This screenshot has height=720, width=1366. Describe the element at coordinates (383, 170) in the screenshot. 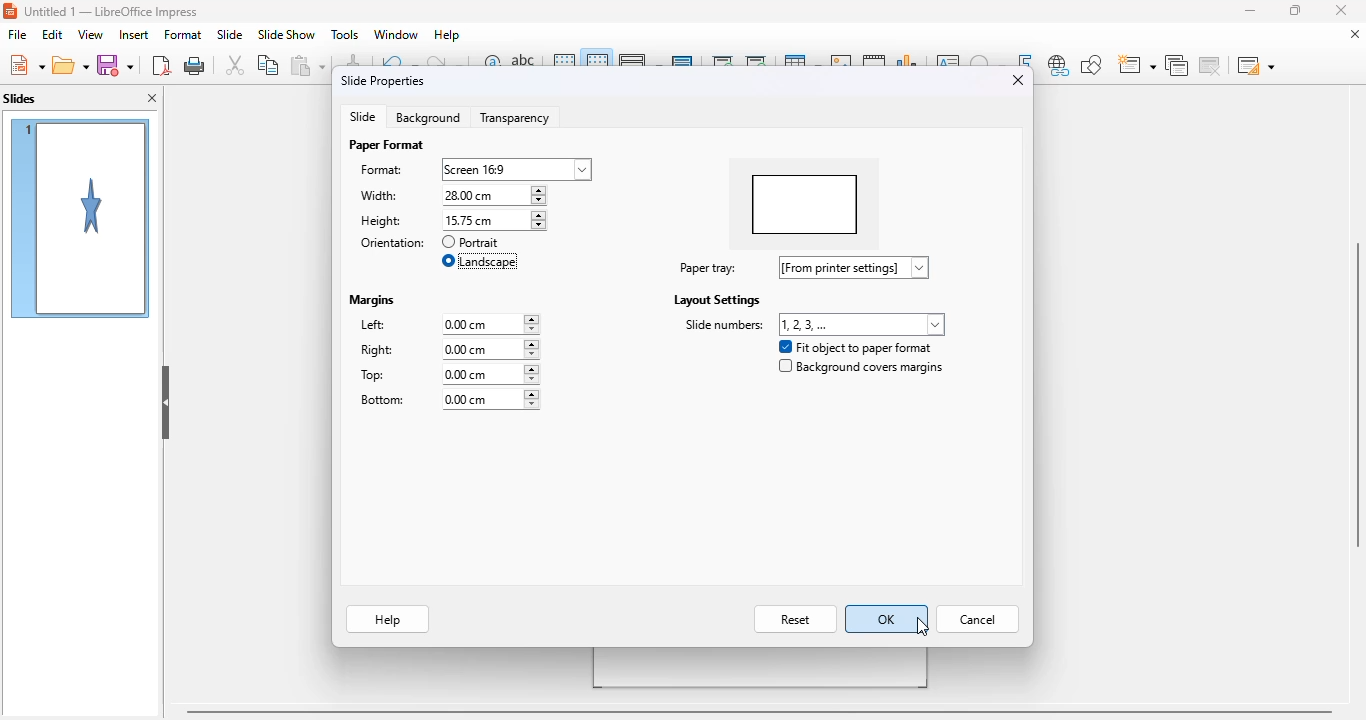

I see `format` at that location.